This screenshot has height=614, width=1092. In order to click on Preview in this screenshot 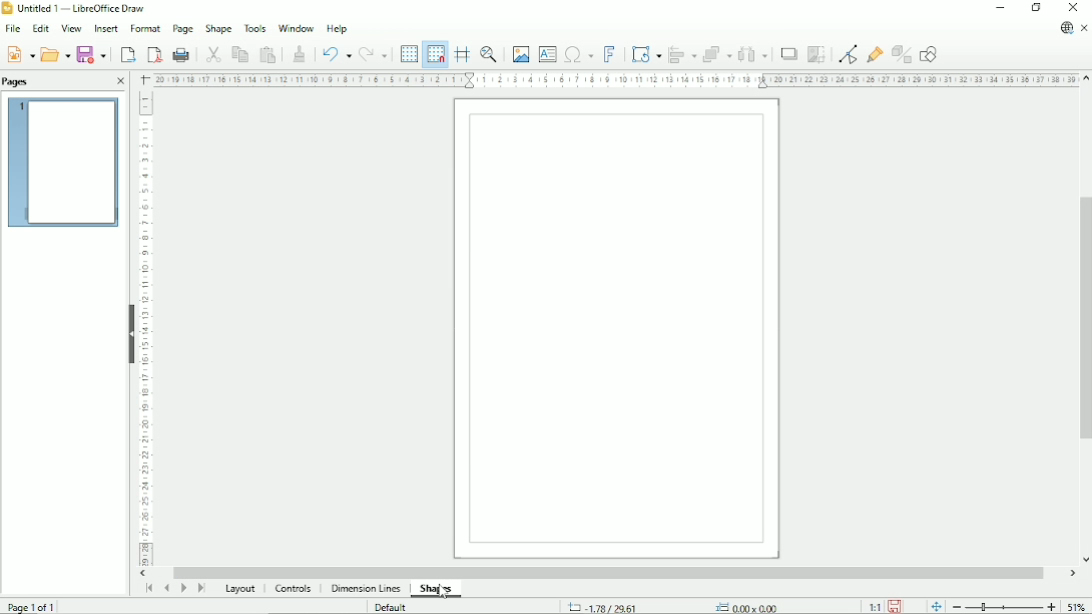, I will do `click(62, 164)`.